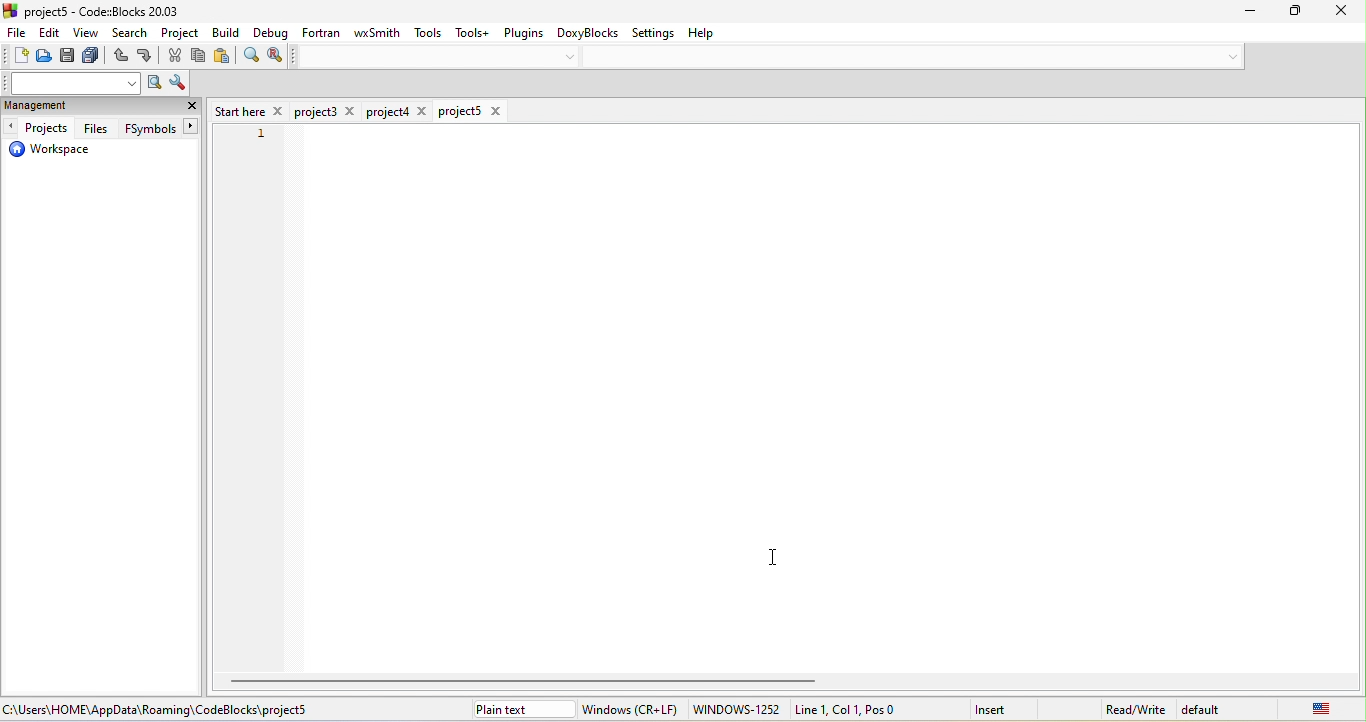 The height and width of the screenshot is (722, 1366). I want to click on find, so click(250, 58).